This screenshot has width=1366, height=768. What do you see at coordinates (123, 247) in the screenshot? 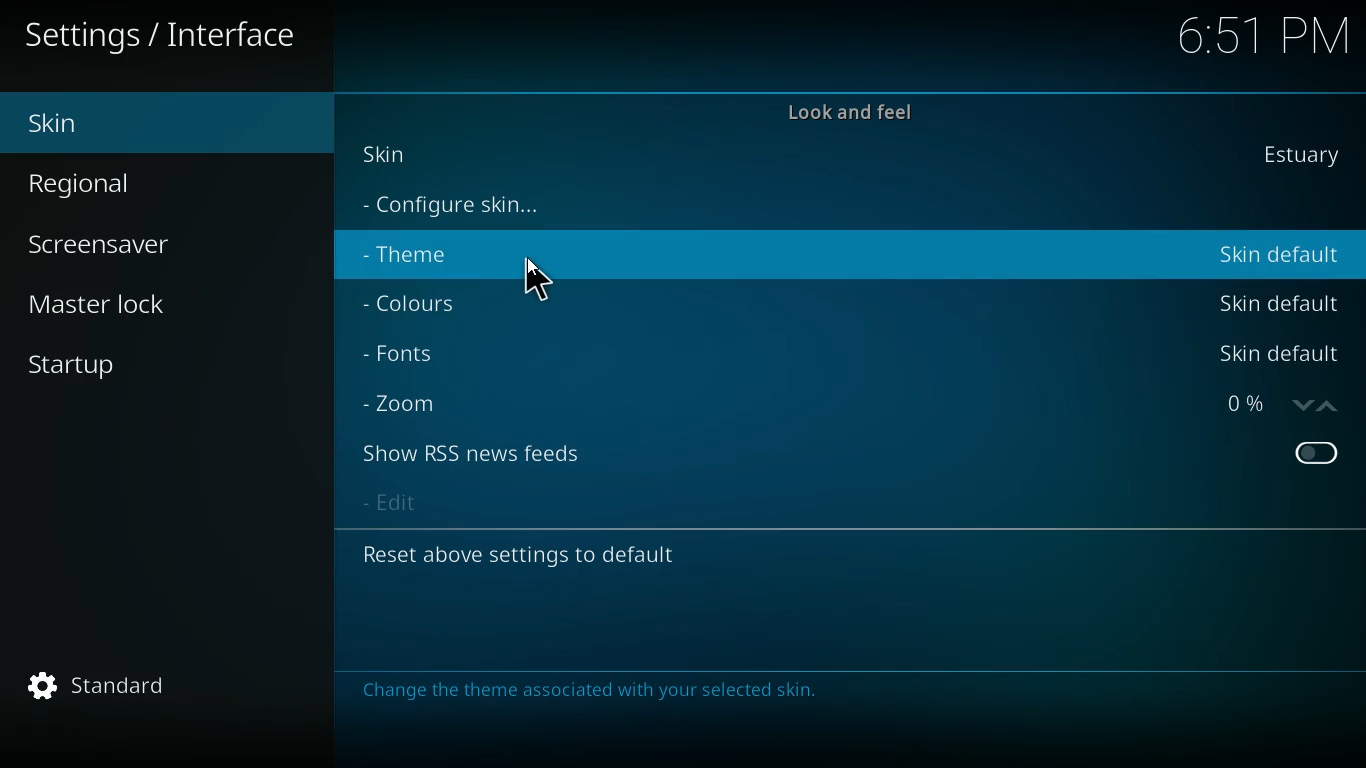
I see `screensaver` at bounding box center [123, 247].